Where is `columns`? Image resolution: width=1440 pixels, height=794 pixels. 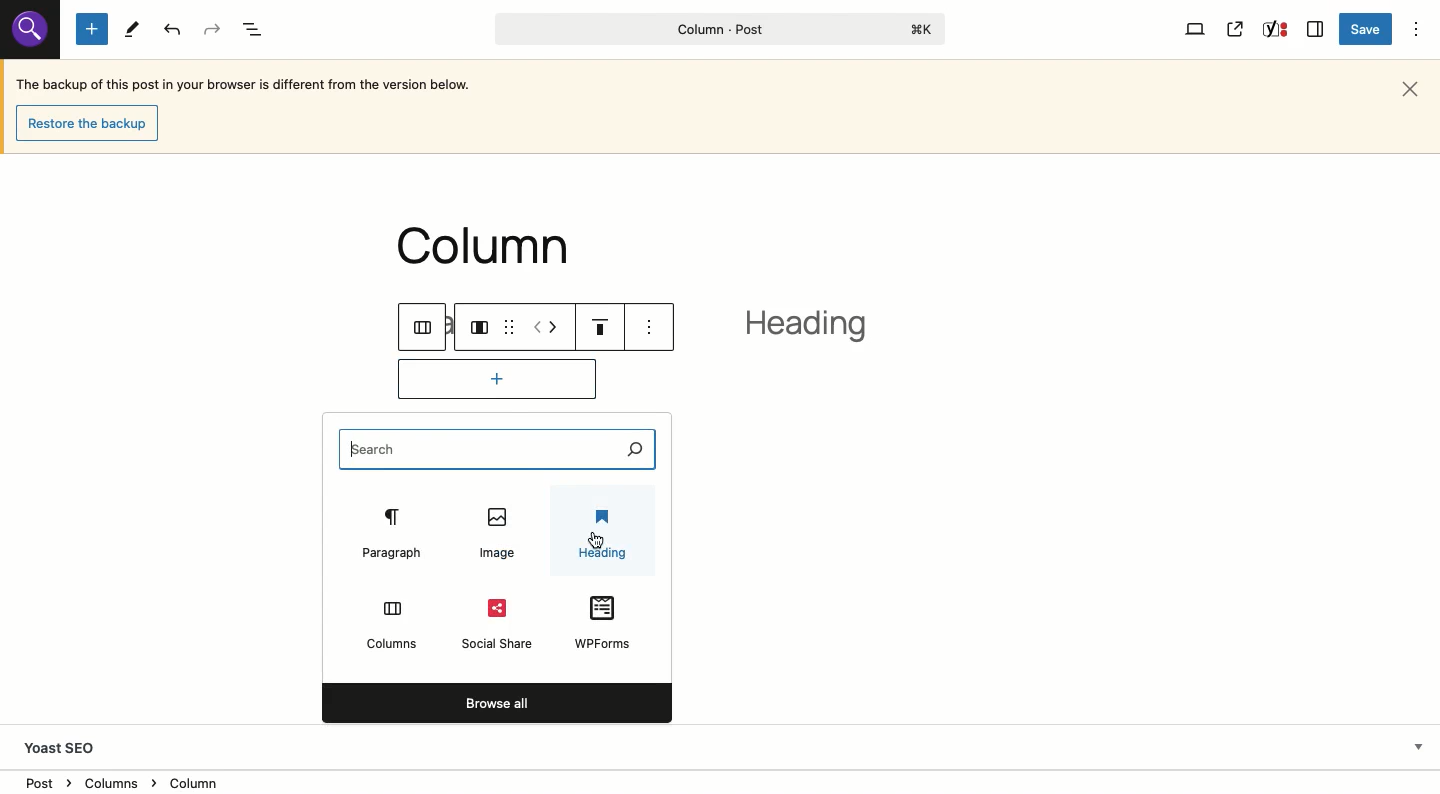
columns is located at coordinates (427, 330).